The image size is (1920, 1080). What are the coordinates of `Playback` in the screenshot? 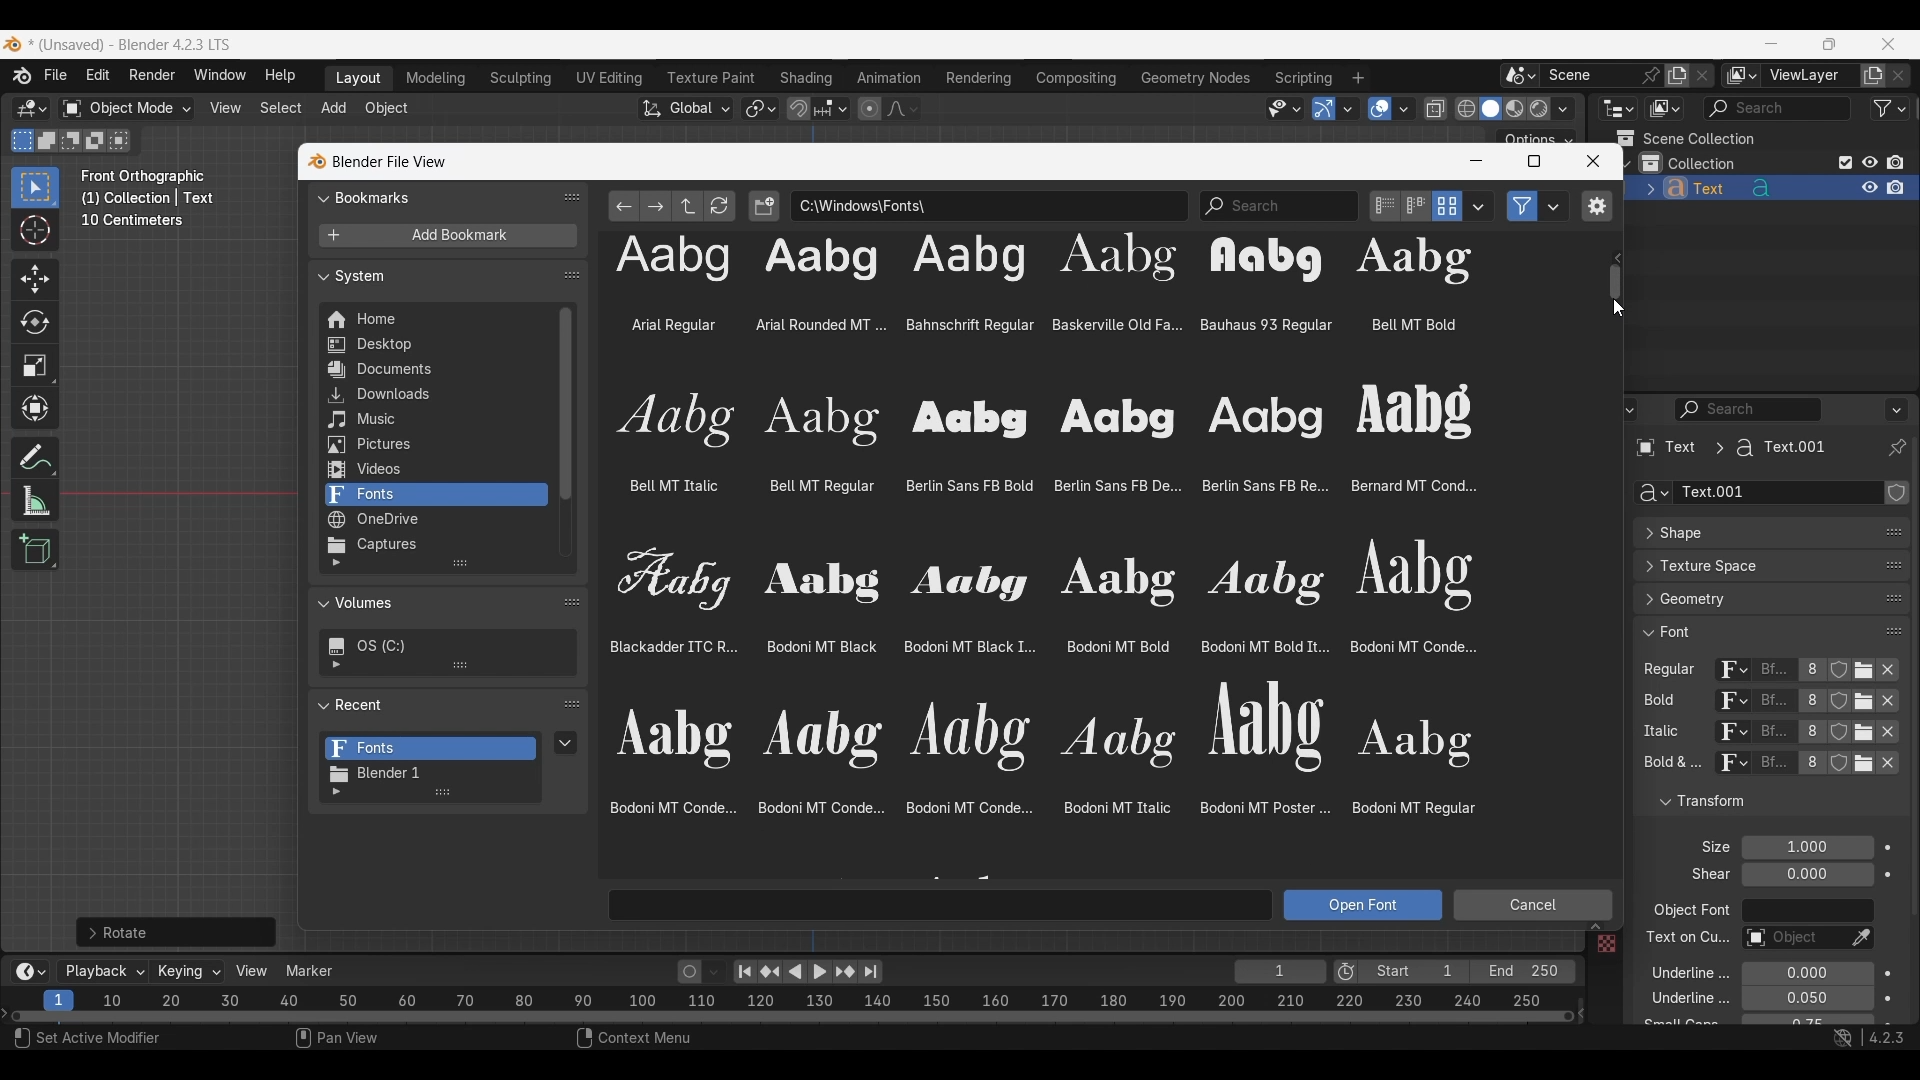 It's located at (104, 972).